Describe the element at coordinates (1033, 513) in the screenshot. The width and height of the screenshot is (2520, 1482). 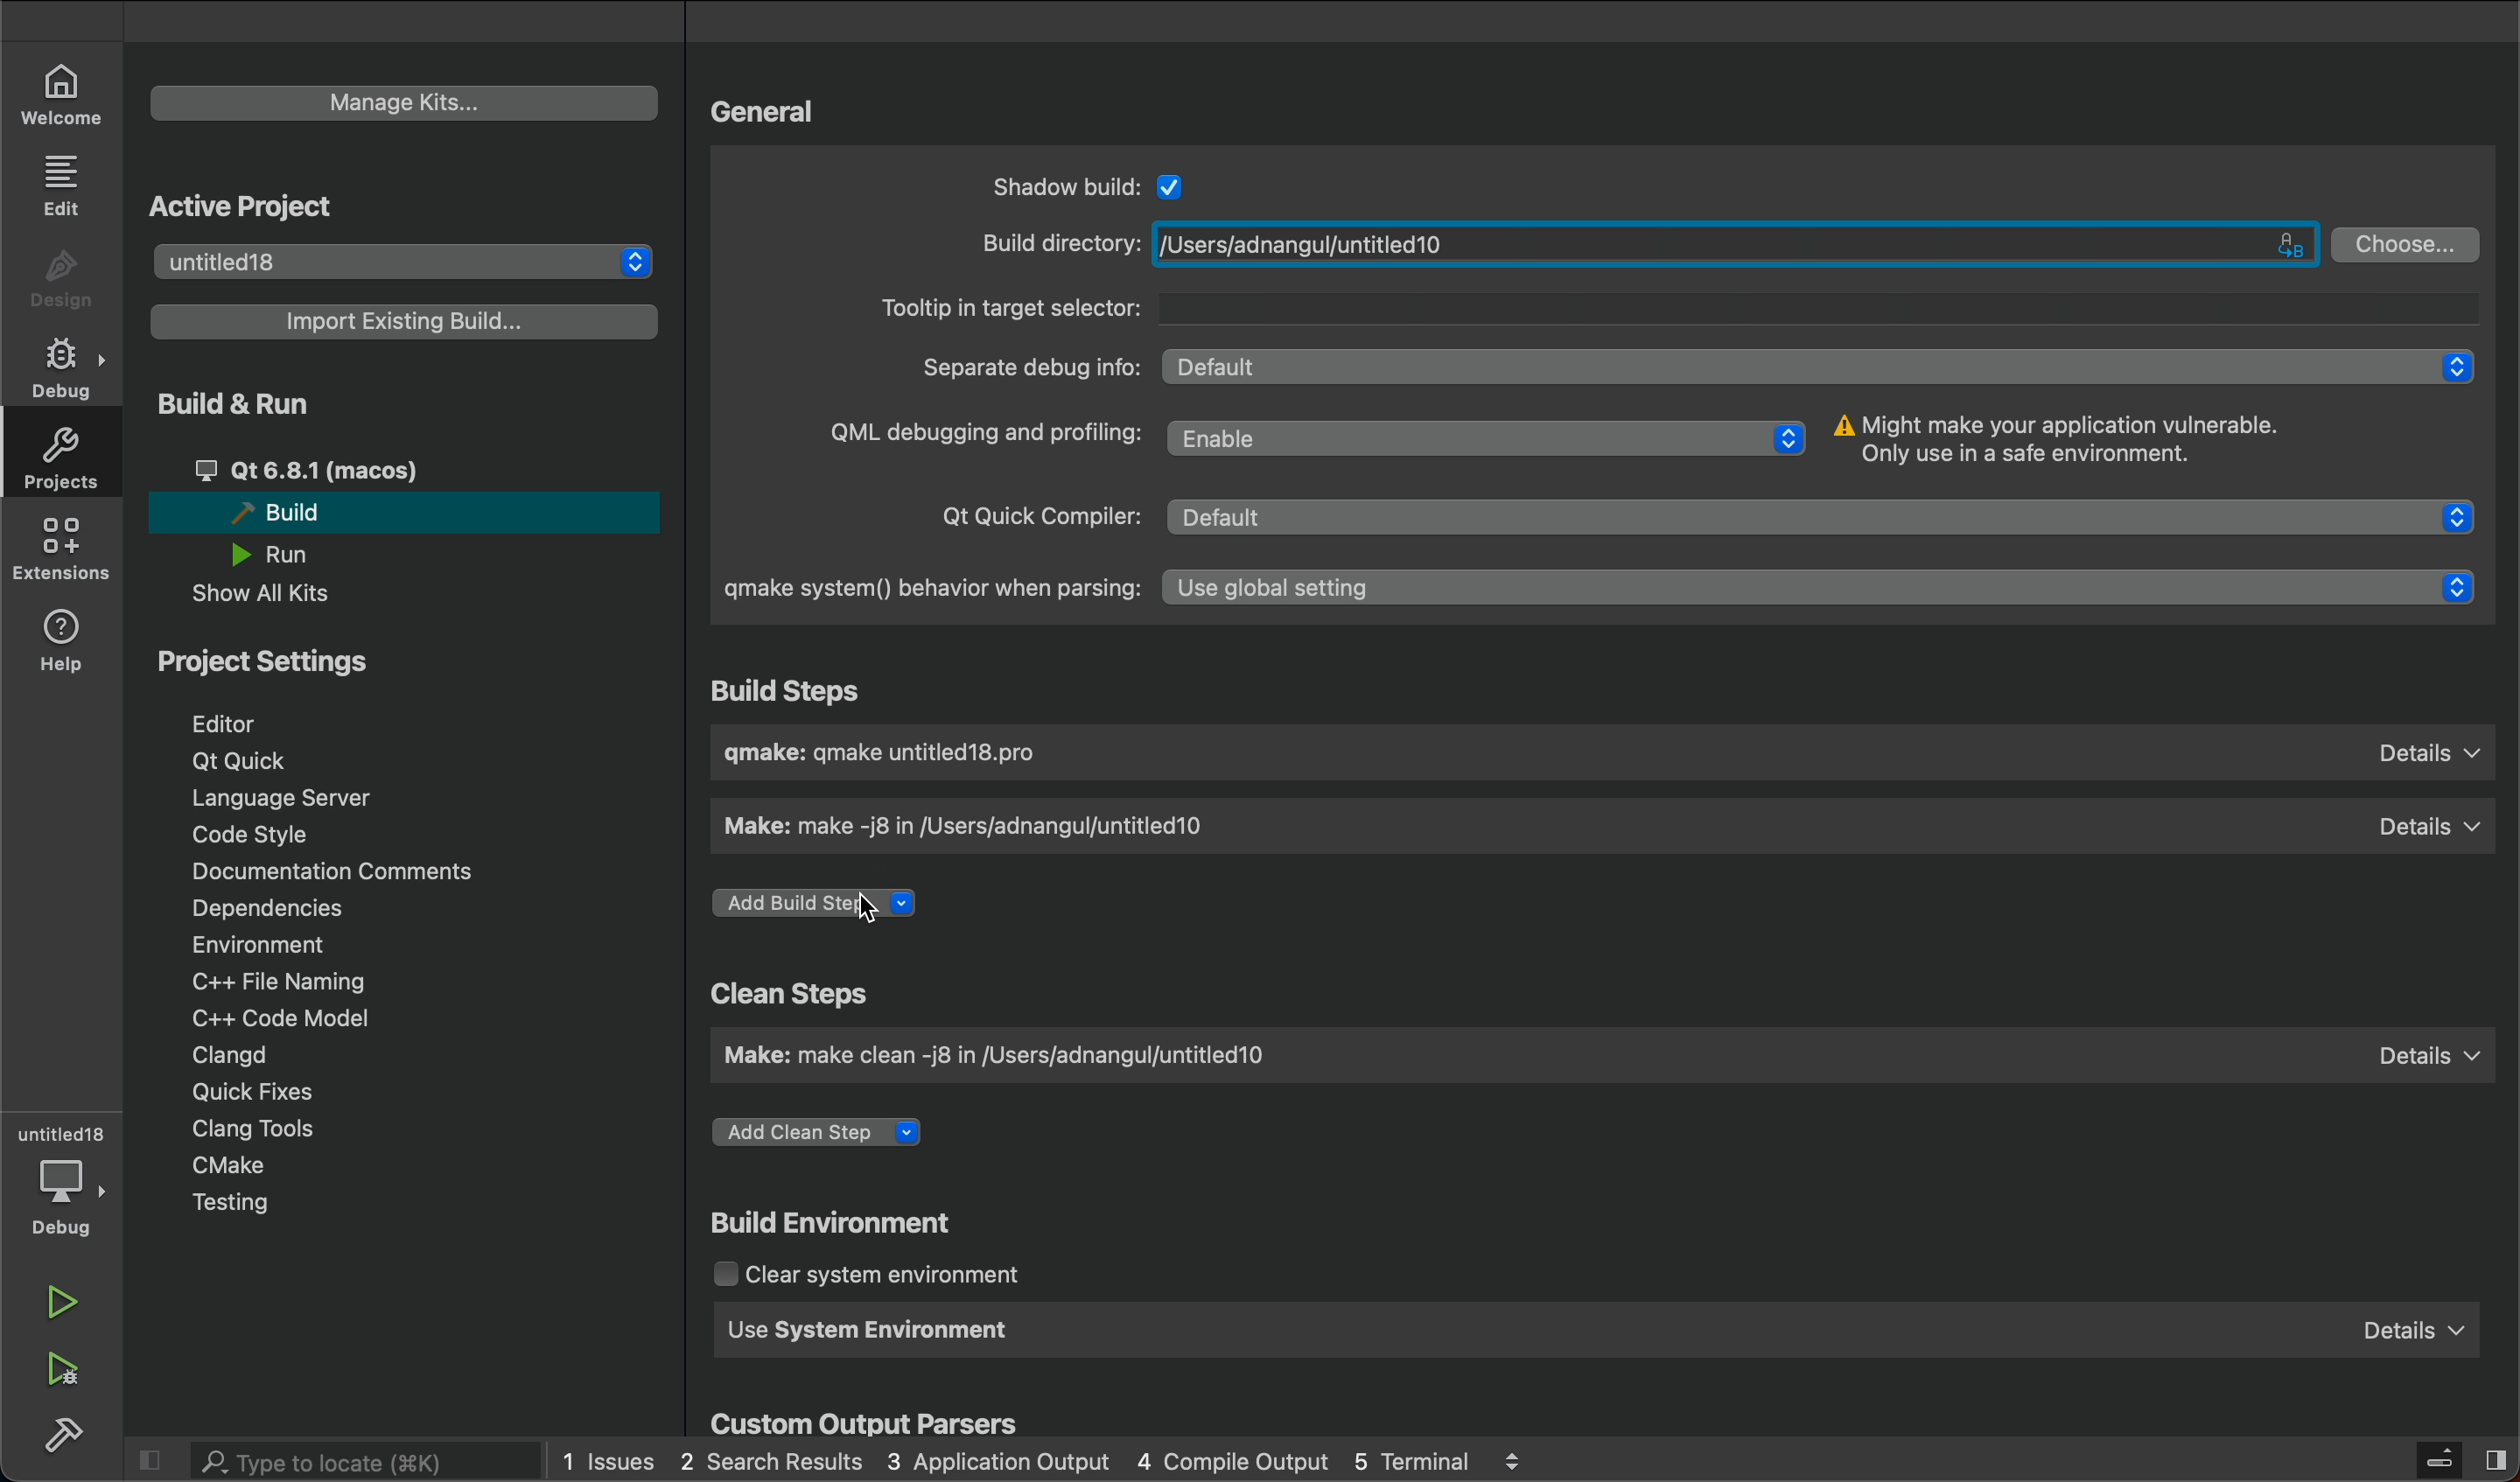
I see `Qt Quick Compiler:` at that location.